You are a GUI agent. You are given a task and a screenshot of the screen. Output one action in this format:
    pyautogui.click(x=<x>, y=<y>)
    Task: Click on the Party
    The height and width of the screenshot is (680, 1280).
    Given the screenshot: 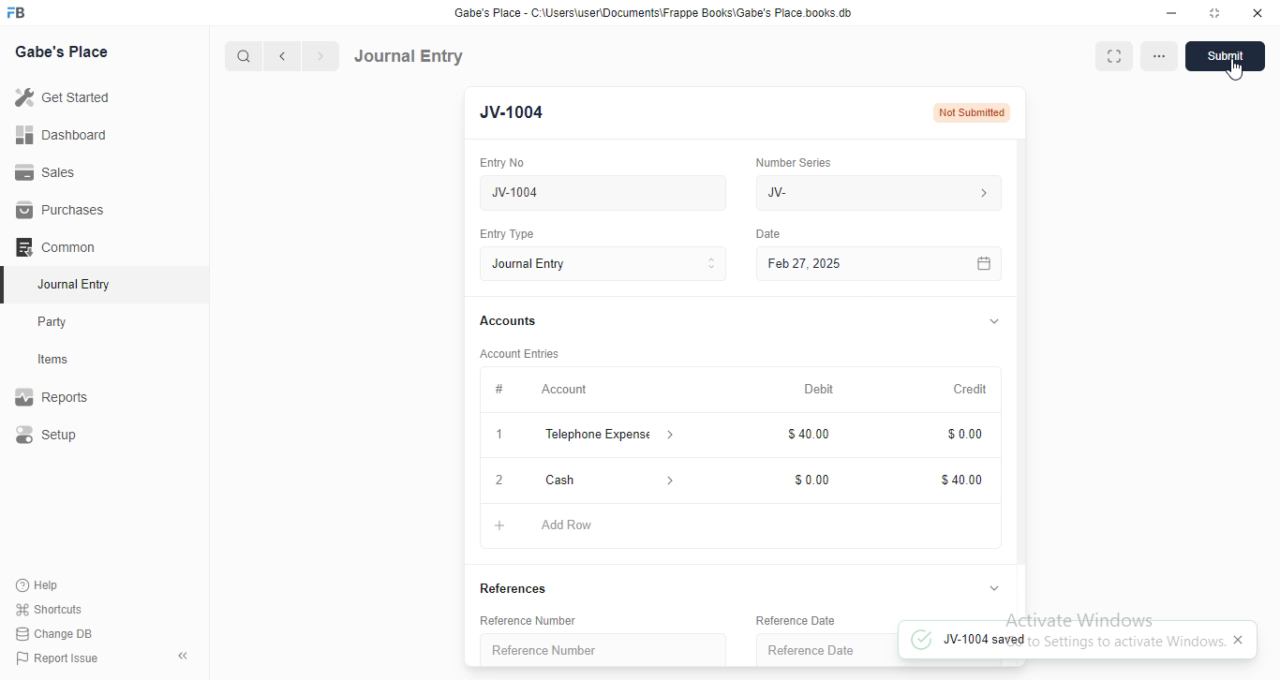 What is the action you would take?
    pyautogui.click(x=54, y=322)
    